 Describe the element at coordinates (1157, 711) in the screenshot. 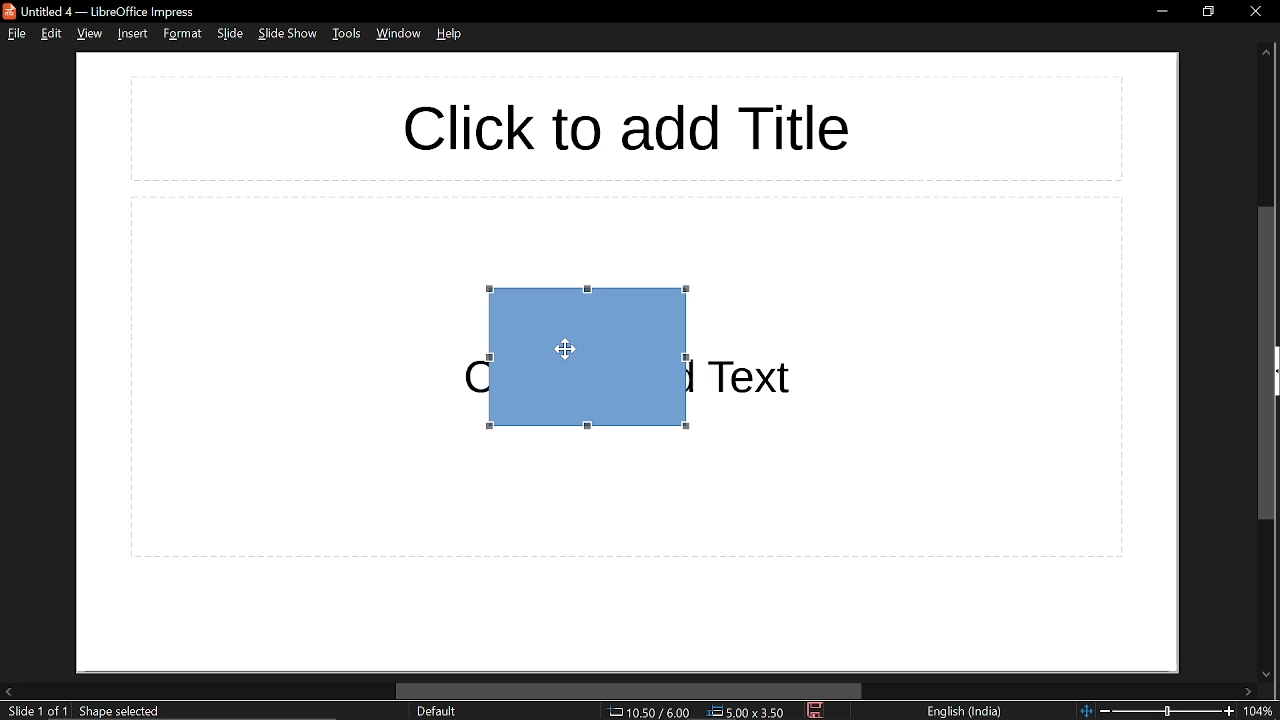

I see `change zoom` at that location.